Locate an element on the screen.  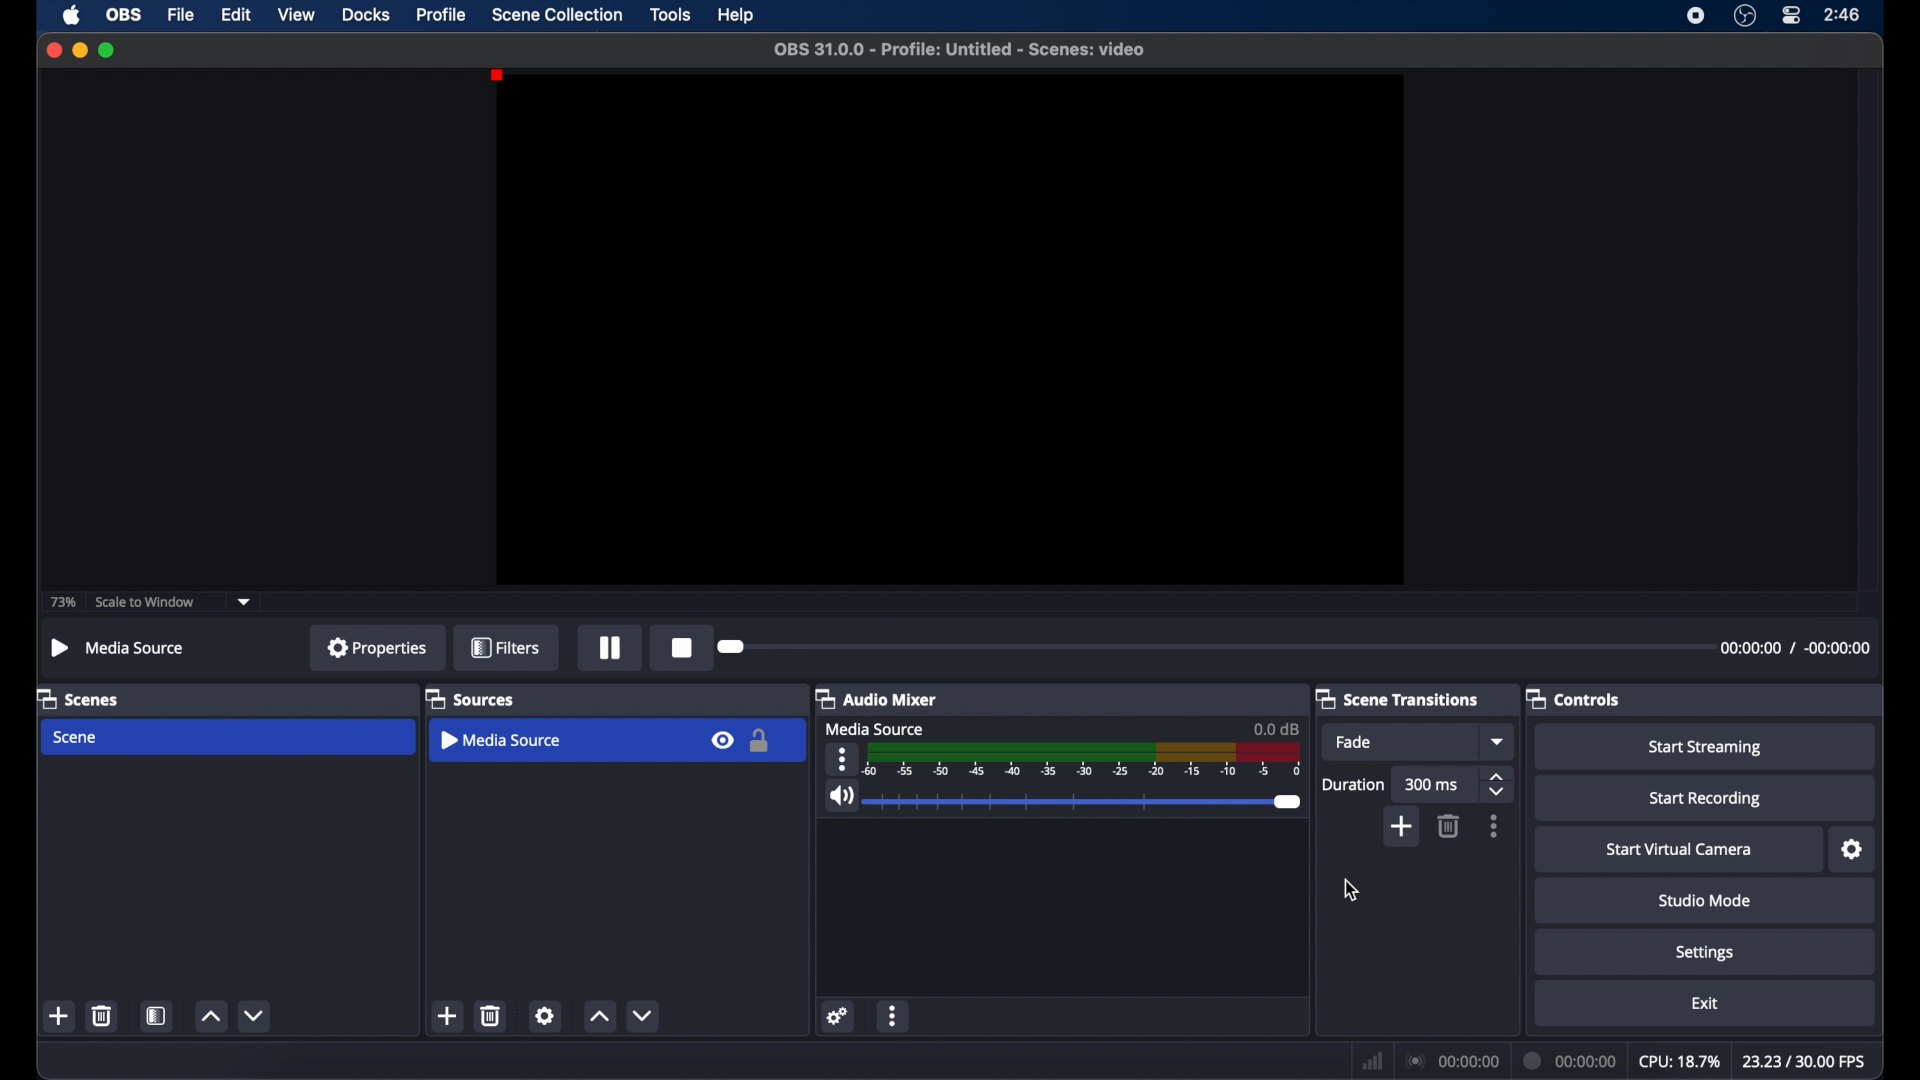
Add is located at coordinates (1404, 828).